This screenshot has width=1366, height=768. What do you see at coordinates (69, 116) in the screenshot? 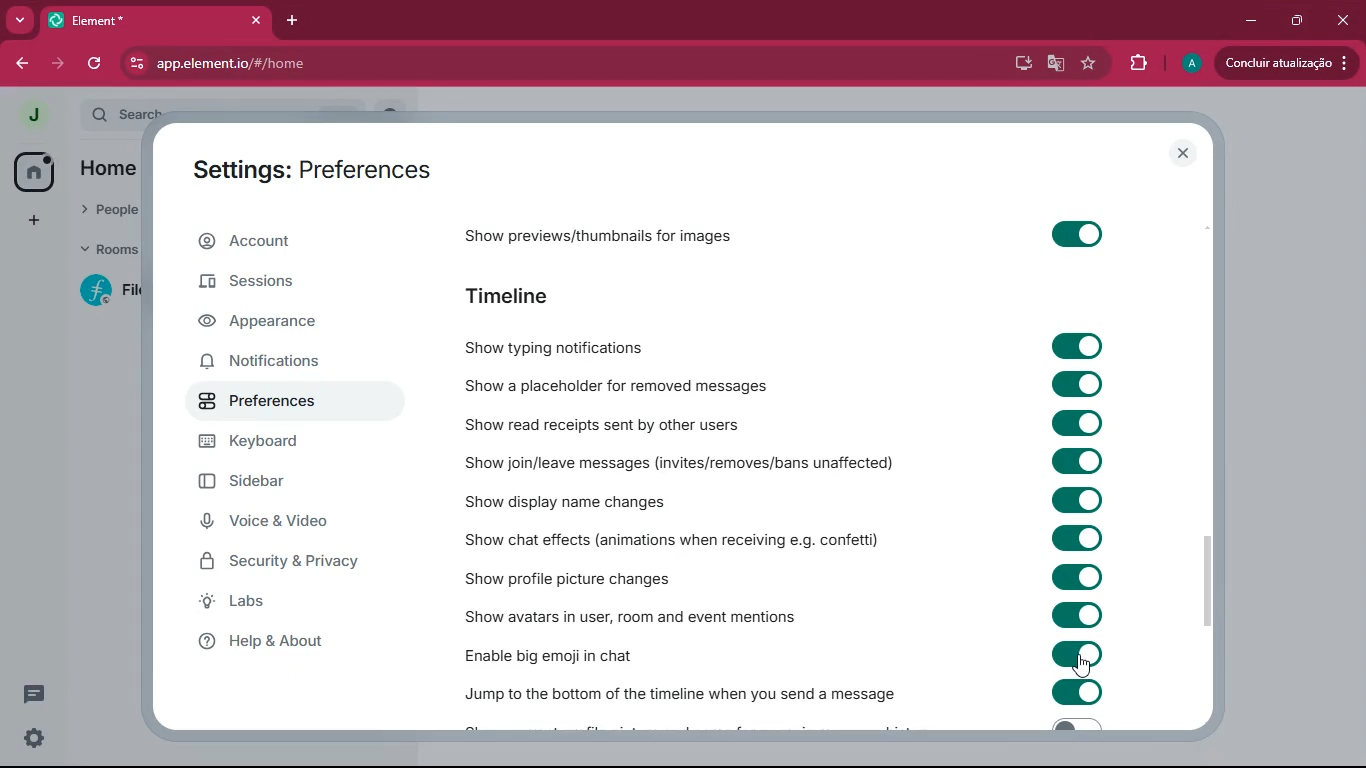
I see `expand` at bounding box center [69, 116].